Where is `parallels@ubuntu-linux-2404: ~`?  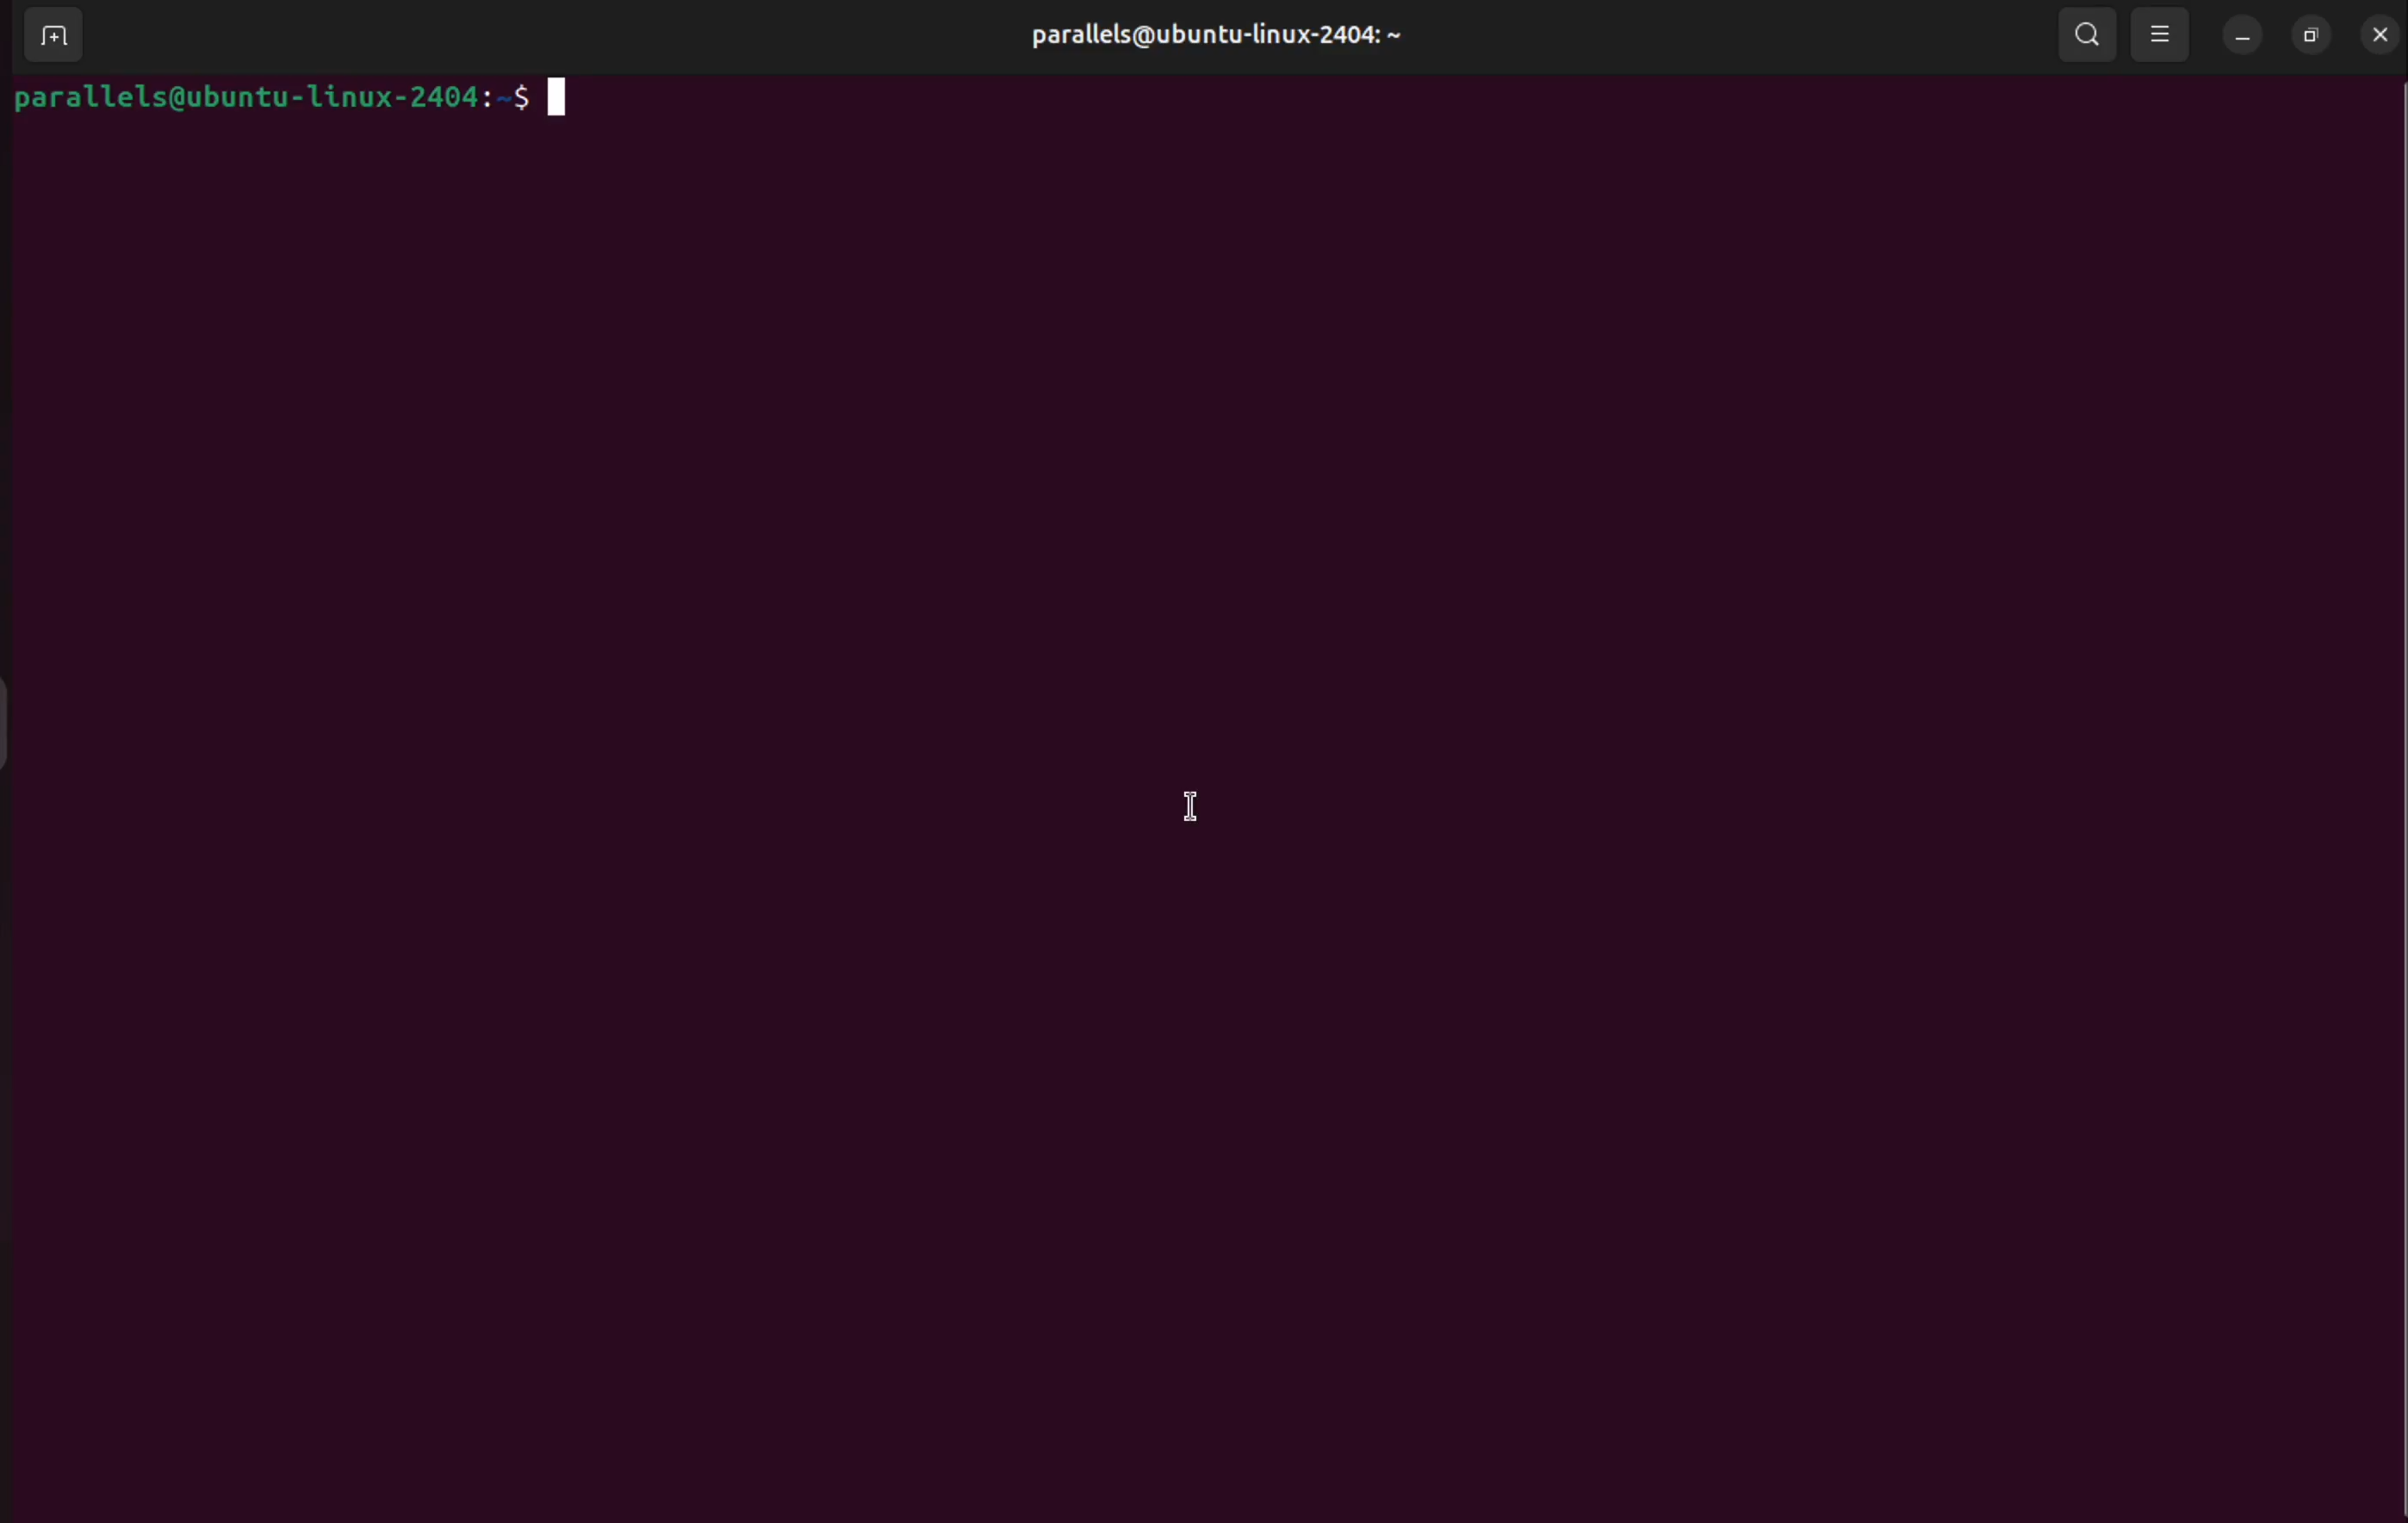 parallels@ubuntu-linux-2404: ~ is located at coordinates (1211, 35).